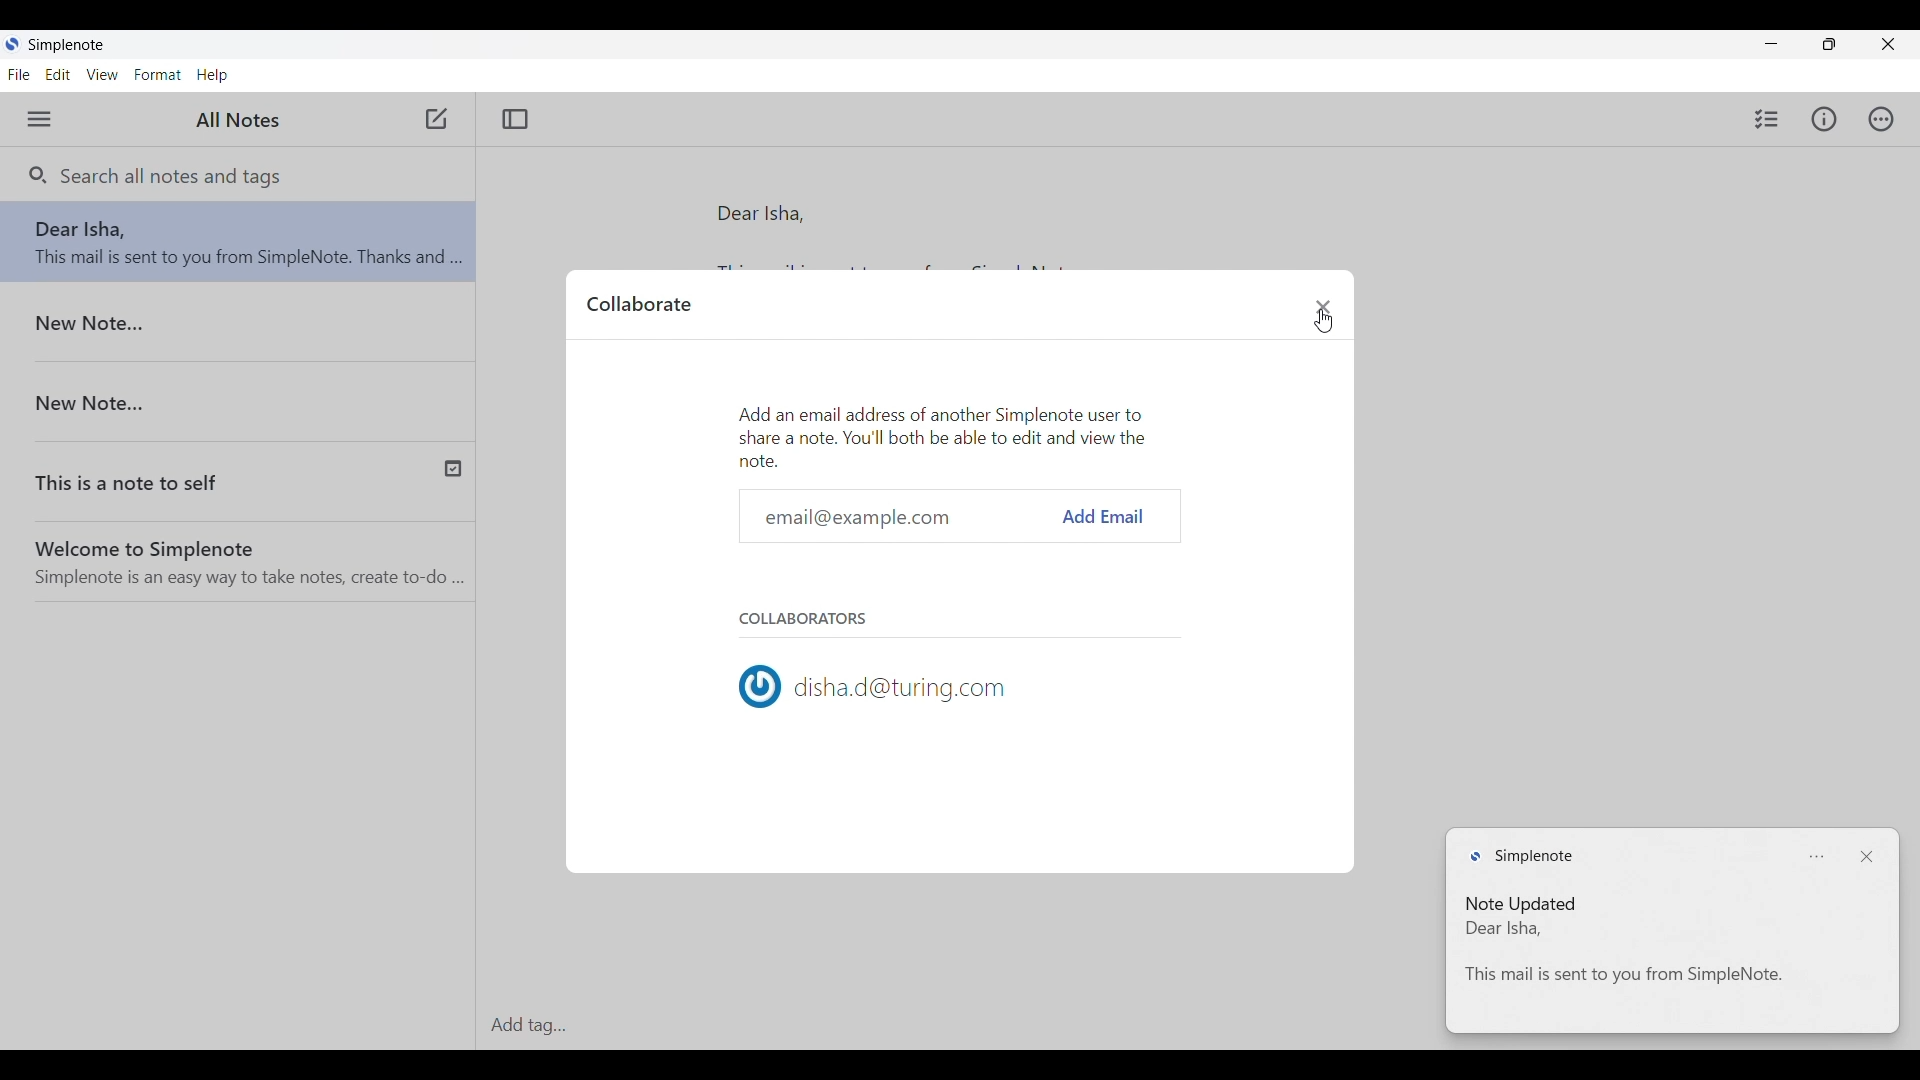  I want to click on File, so click(19, 74).